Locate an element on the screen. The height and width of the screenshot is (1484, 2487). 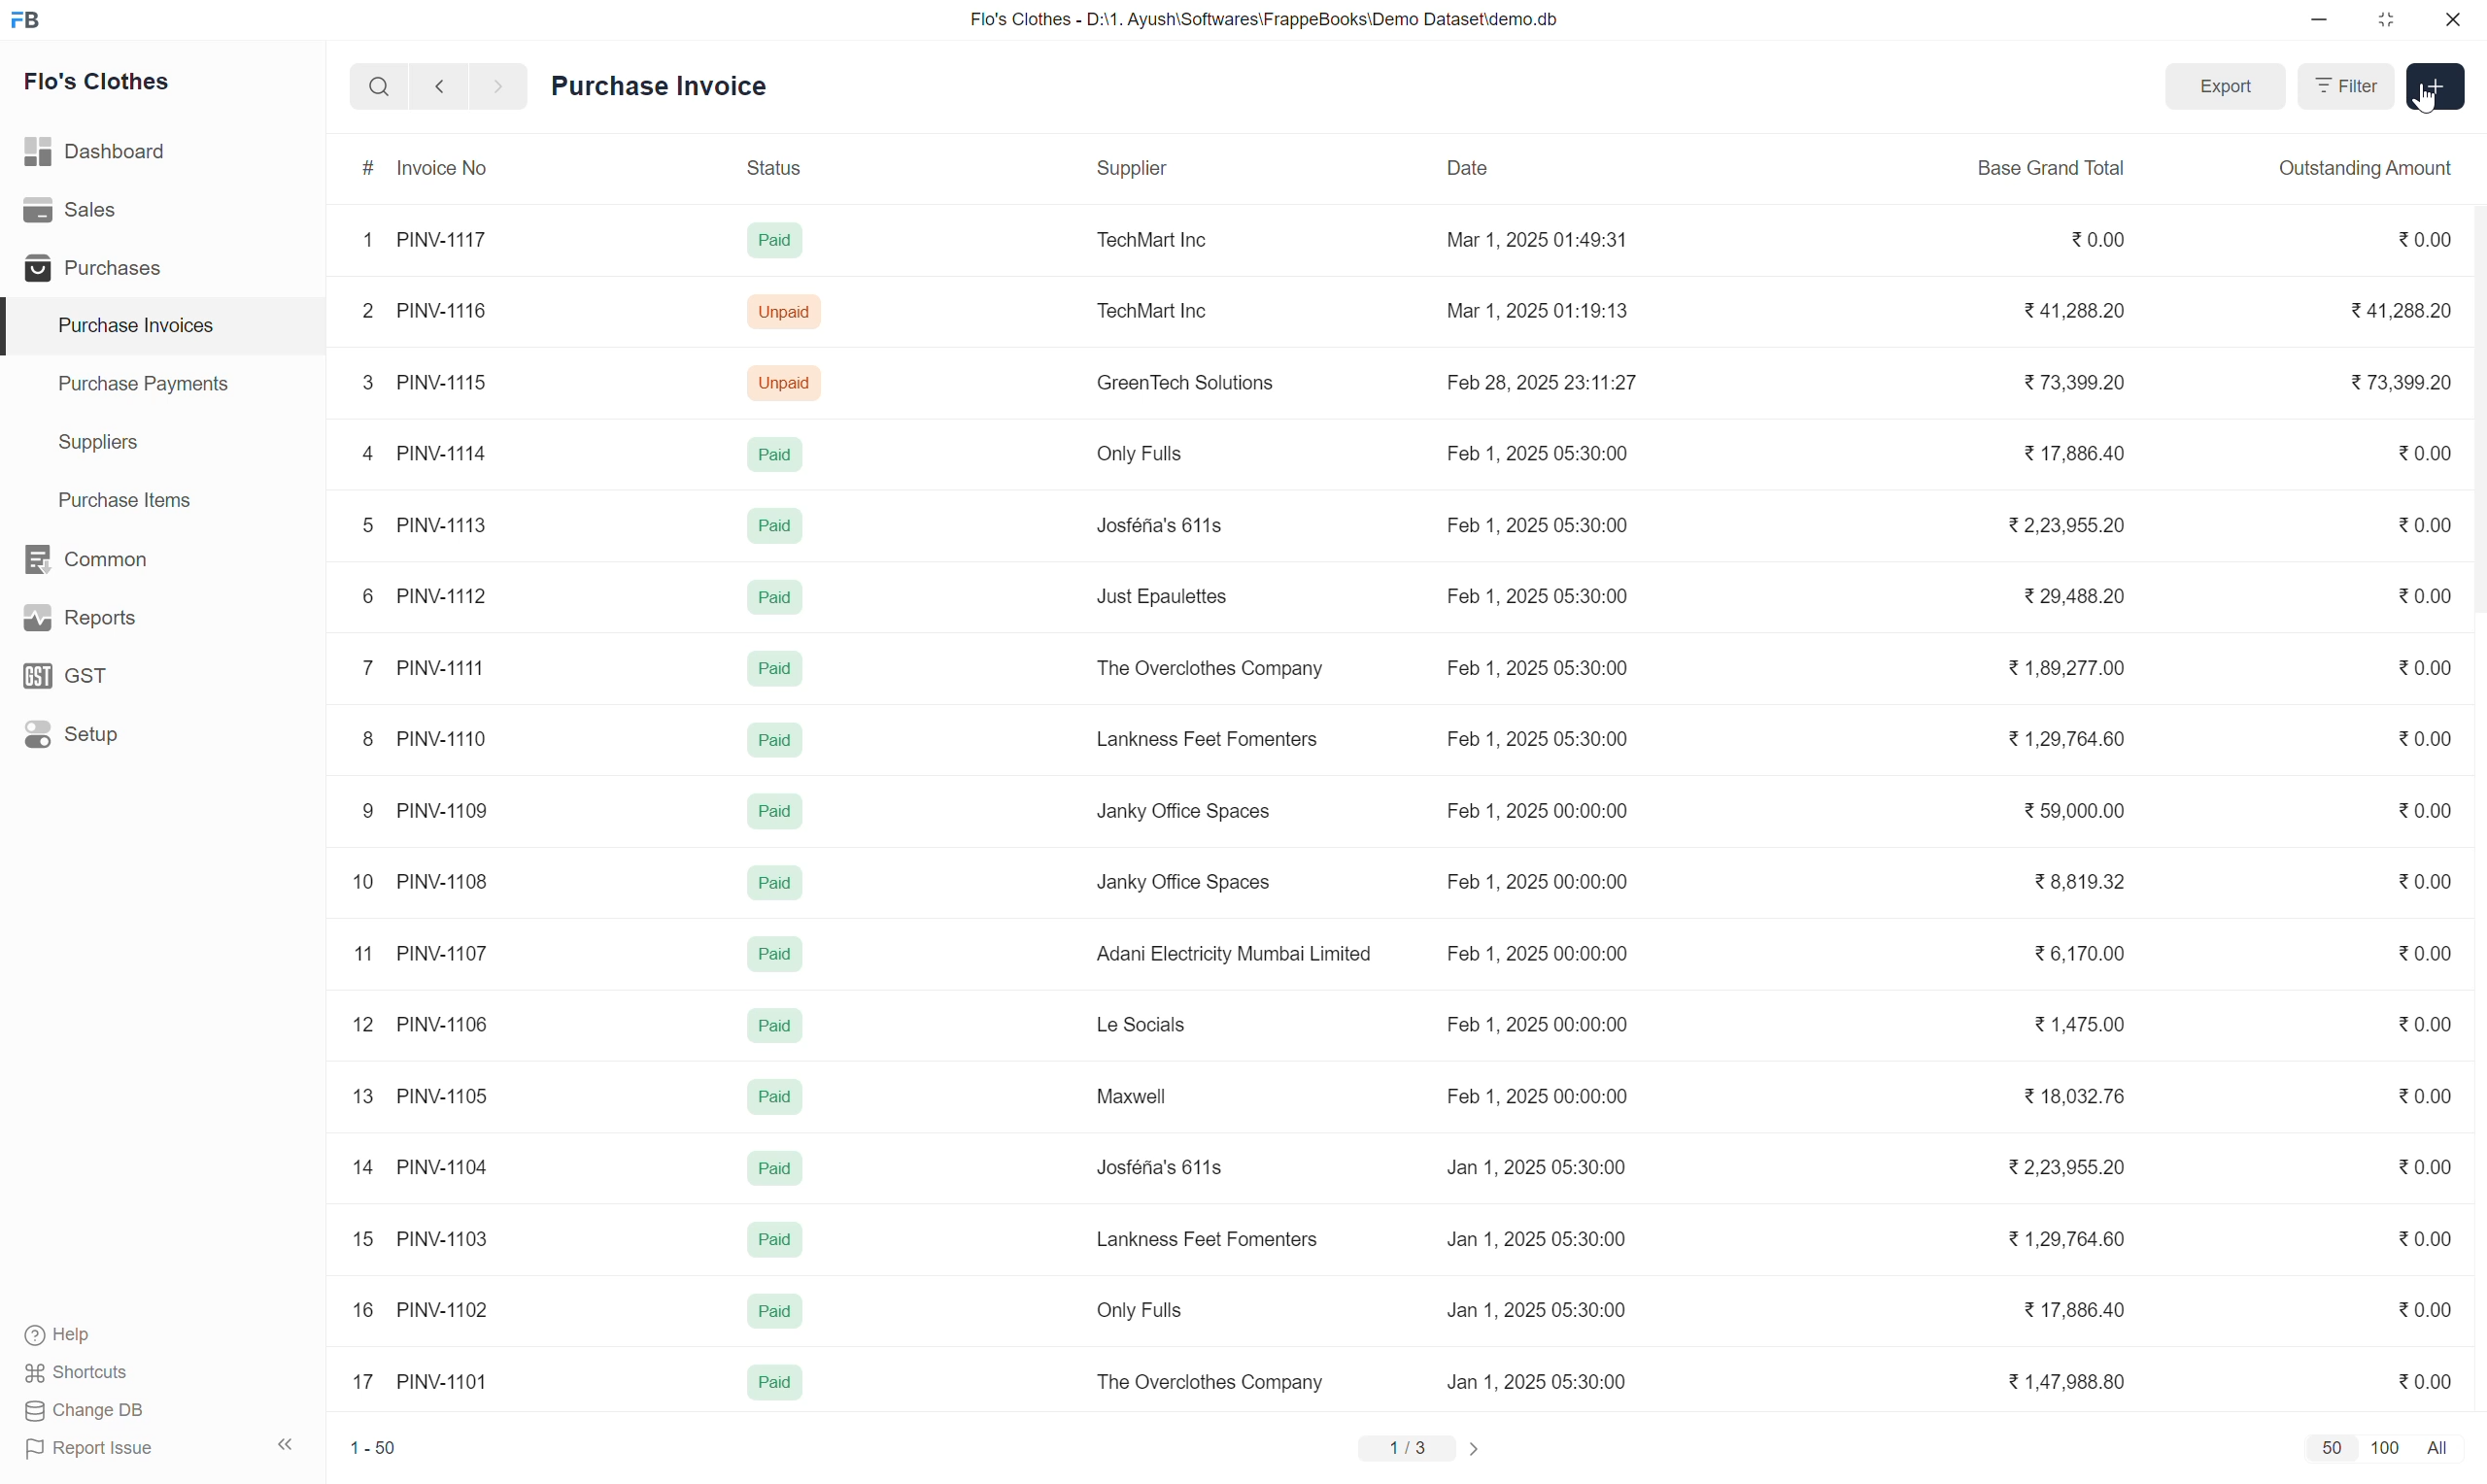
Purchase Invoice is located at coordinates (660, 86).